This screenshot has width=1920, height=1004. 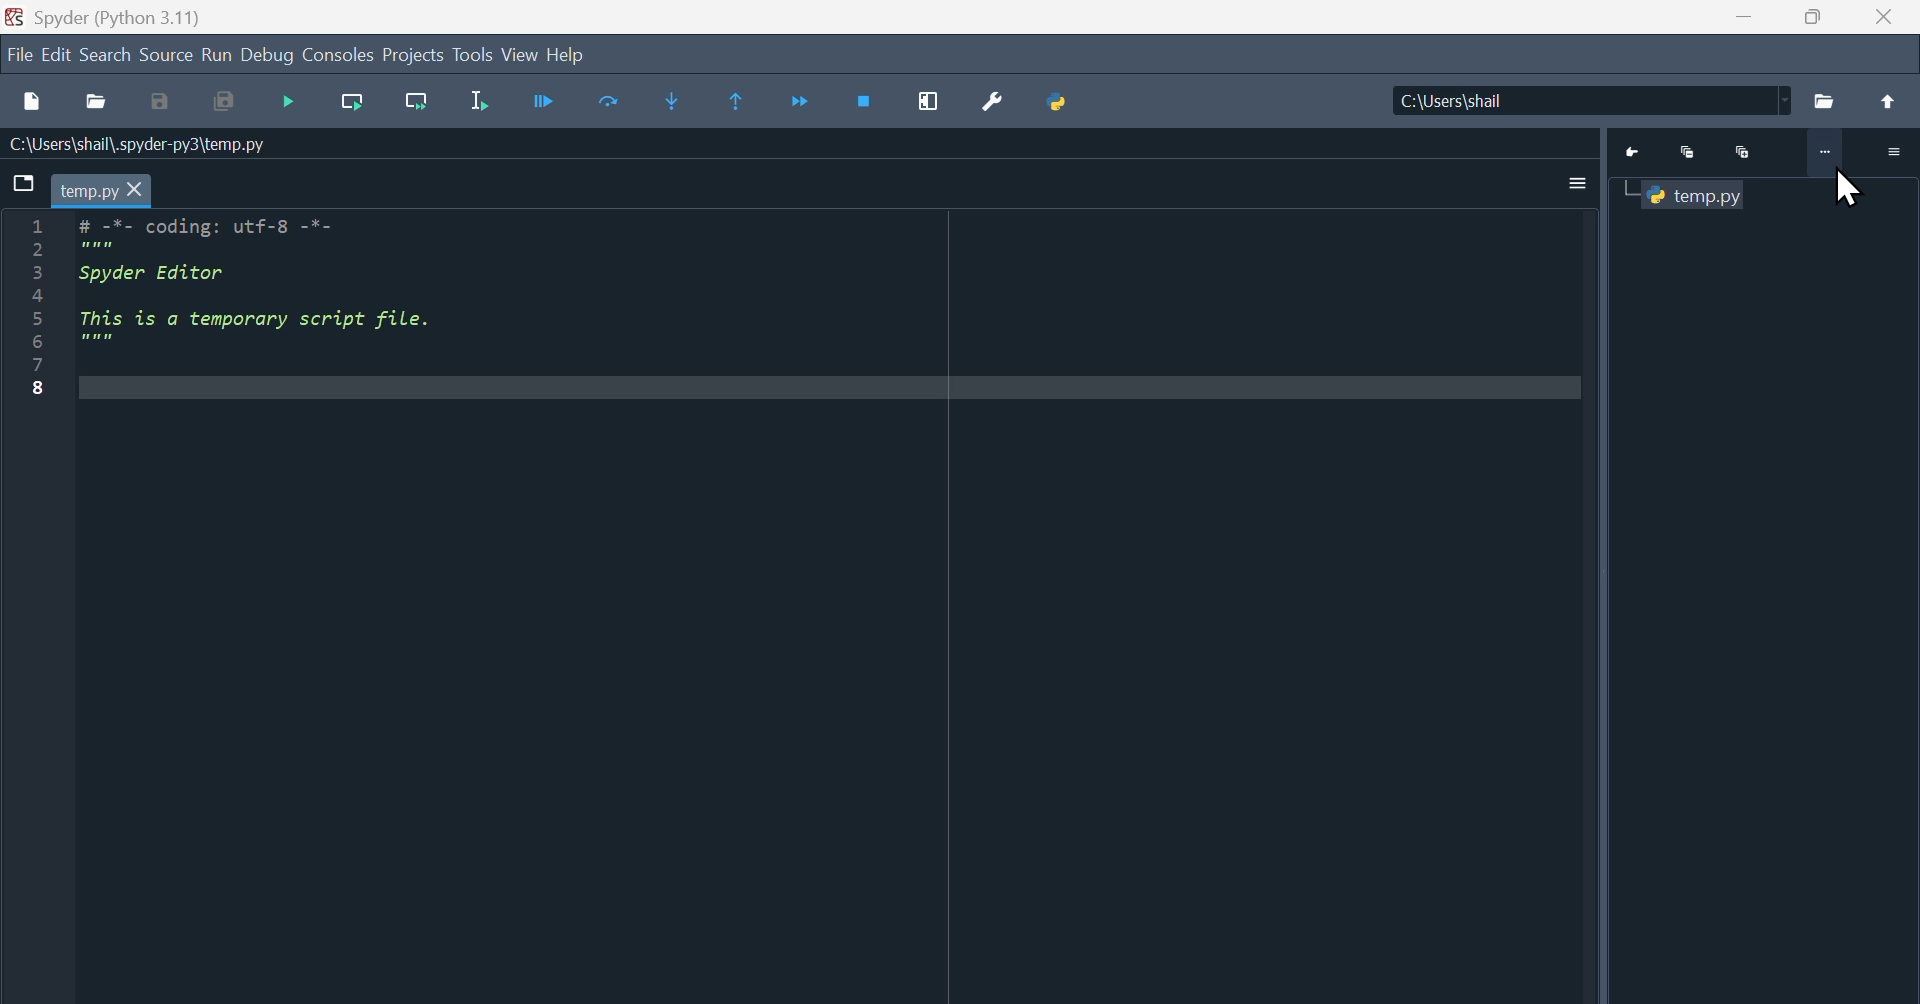 What do you see at coordinates (520, 55) in the screenshot?
I see `View` at bounding box center [520, 55].